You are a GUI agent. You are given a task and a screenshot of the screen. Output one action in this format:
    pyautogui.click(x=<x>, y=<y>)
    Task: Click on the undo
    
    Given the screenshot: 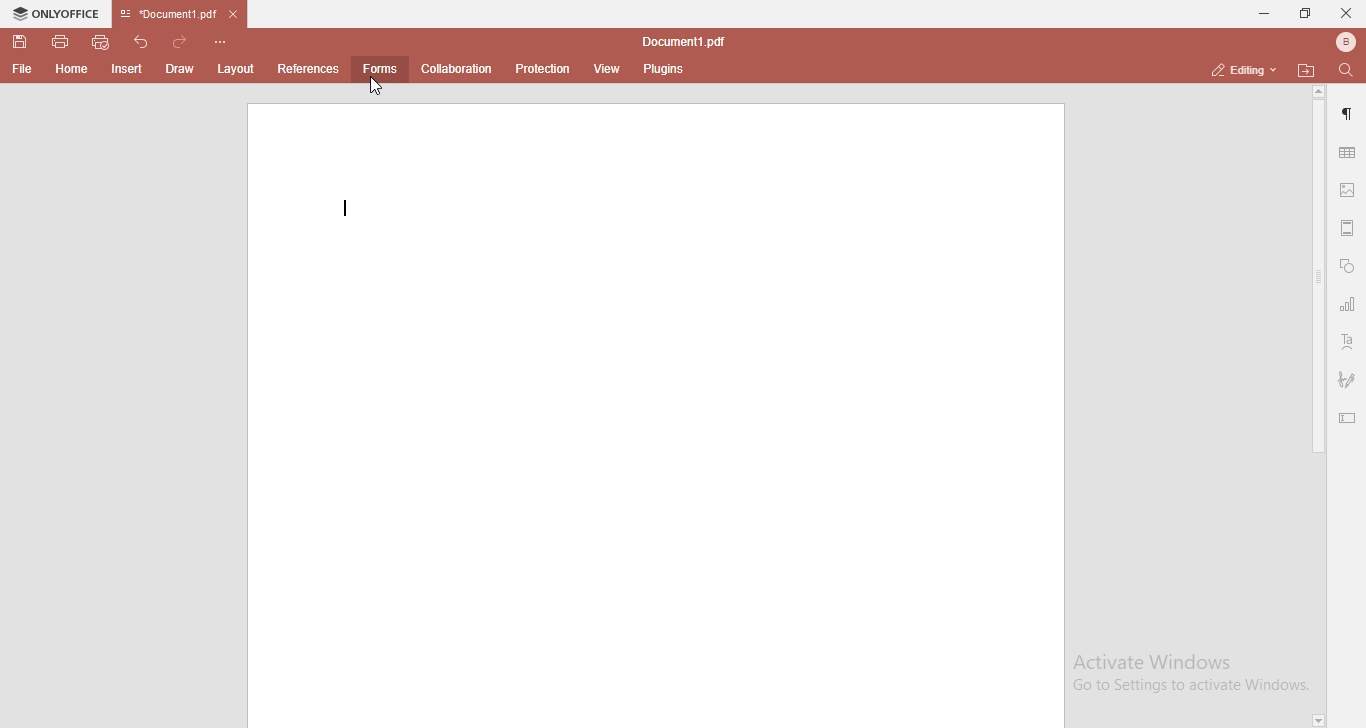 What is the action you would take?
    pyautogui.click(x=144, y=40)
    